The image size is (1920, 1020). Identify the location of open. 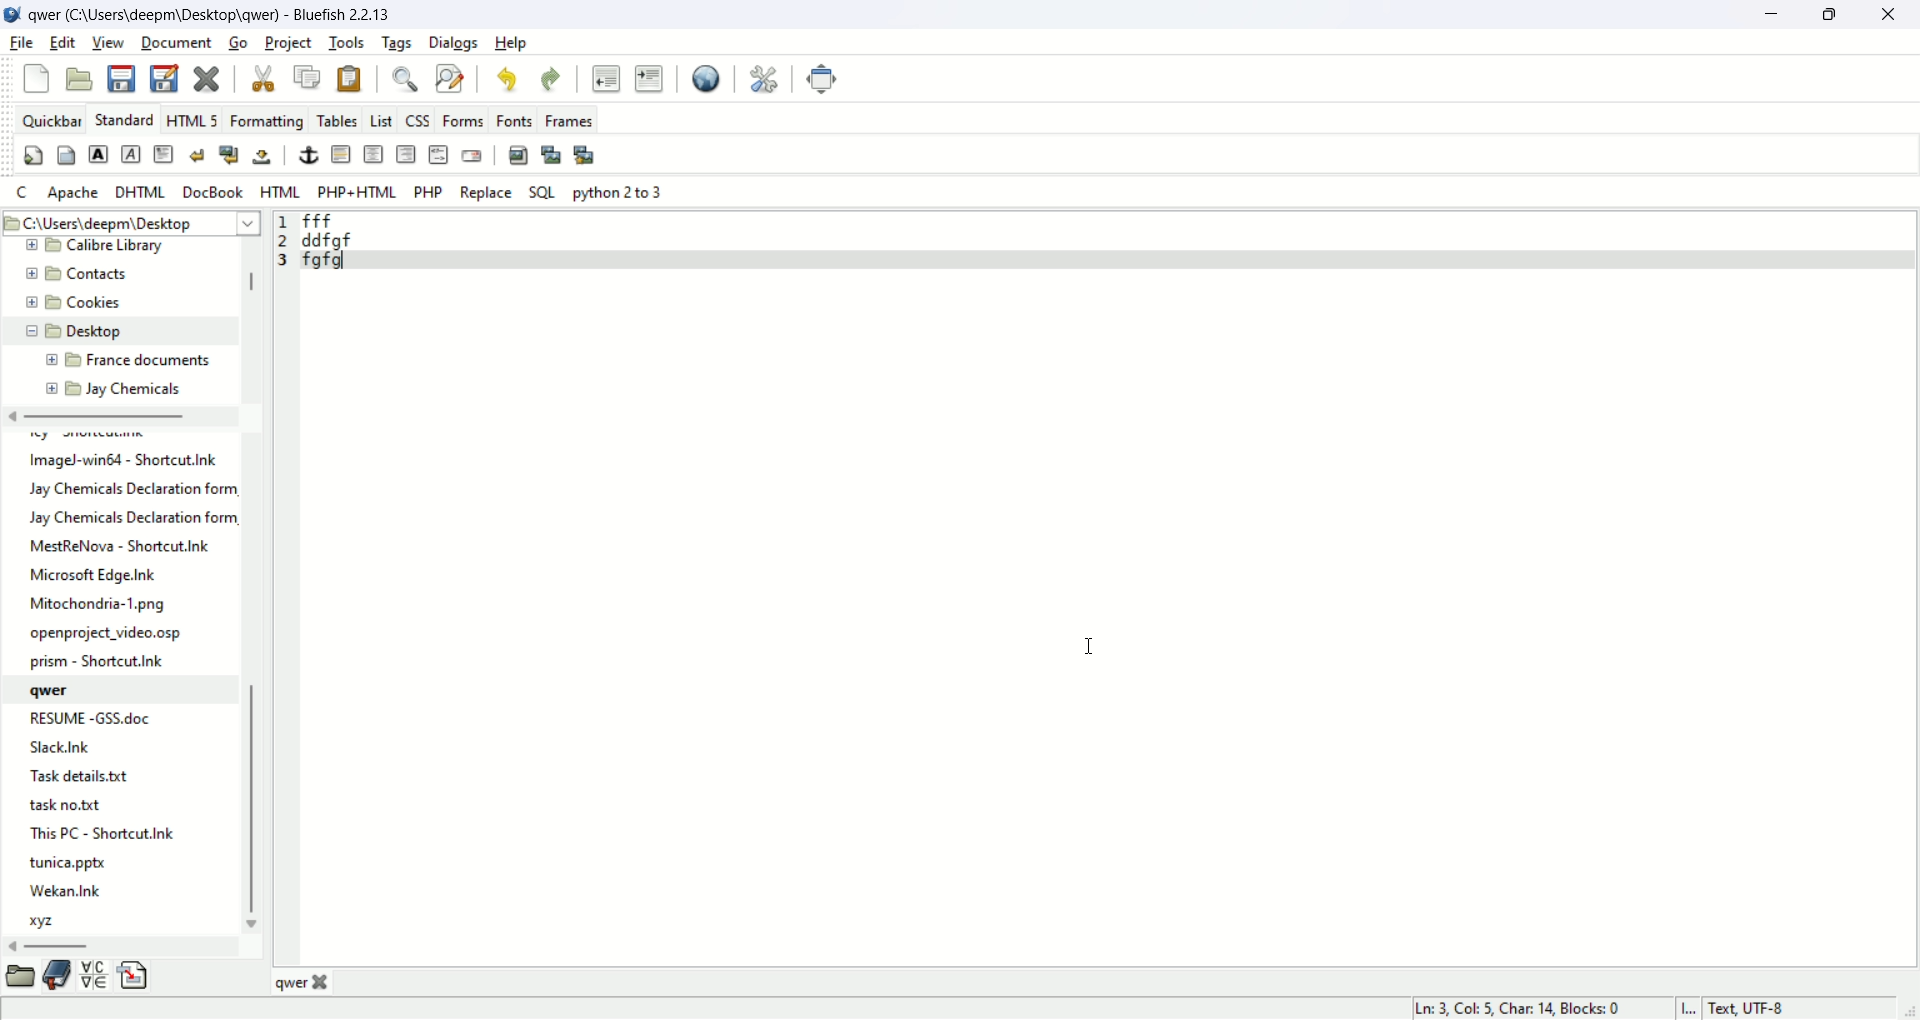
(82, 78).